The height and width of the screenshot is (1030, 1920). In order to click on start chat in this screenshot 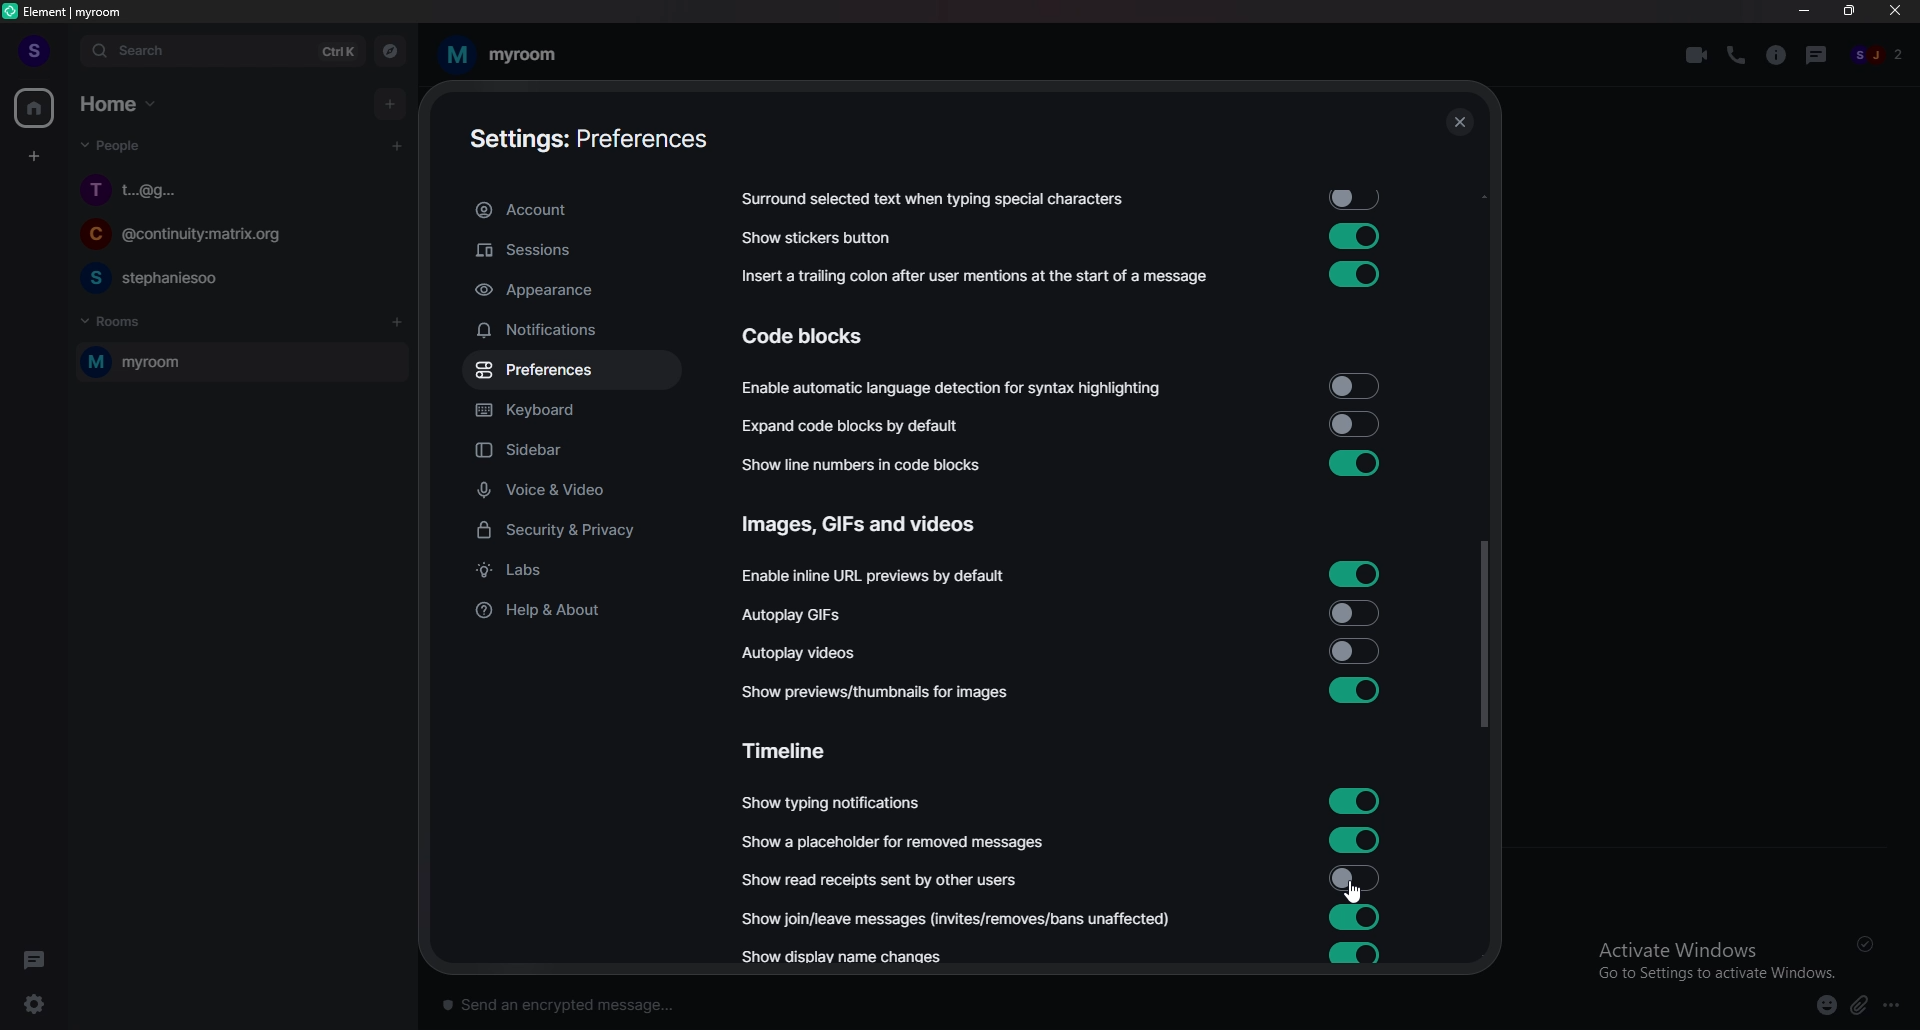, I will do `click(396, 145)`.